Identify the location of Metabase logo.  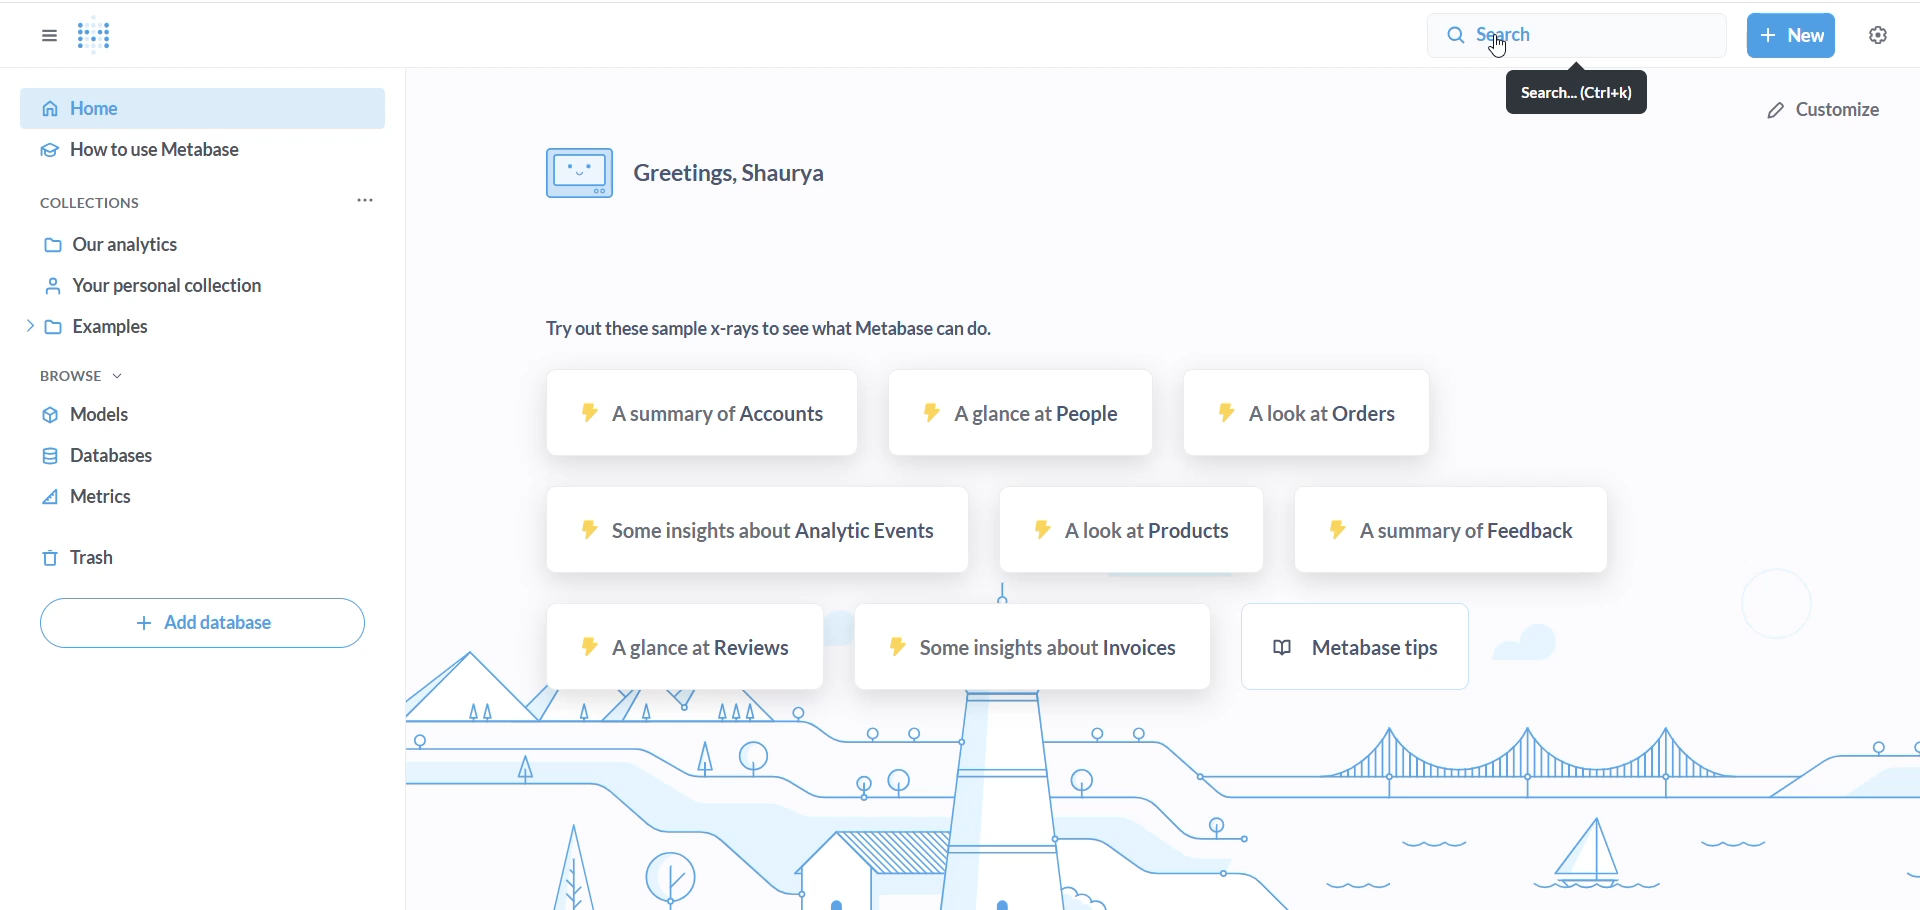
(107, 36).